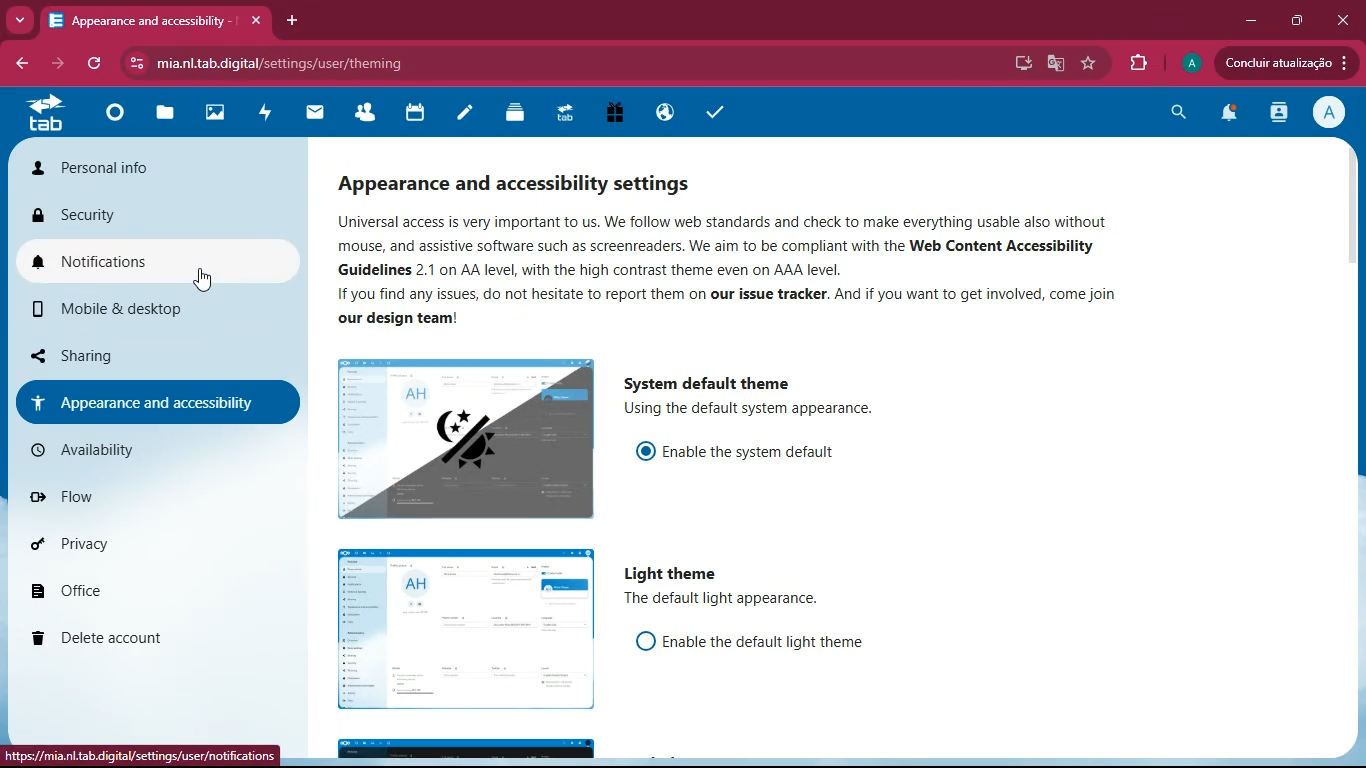  What do you see at coordinates (664, 113) in the screenshot?
I see `public` at bounding box center [664, 113].